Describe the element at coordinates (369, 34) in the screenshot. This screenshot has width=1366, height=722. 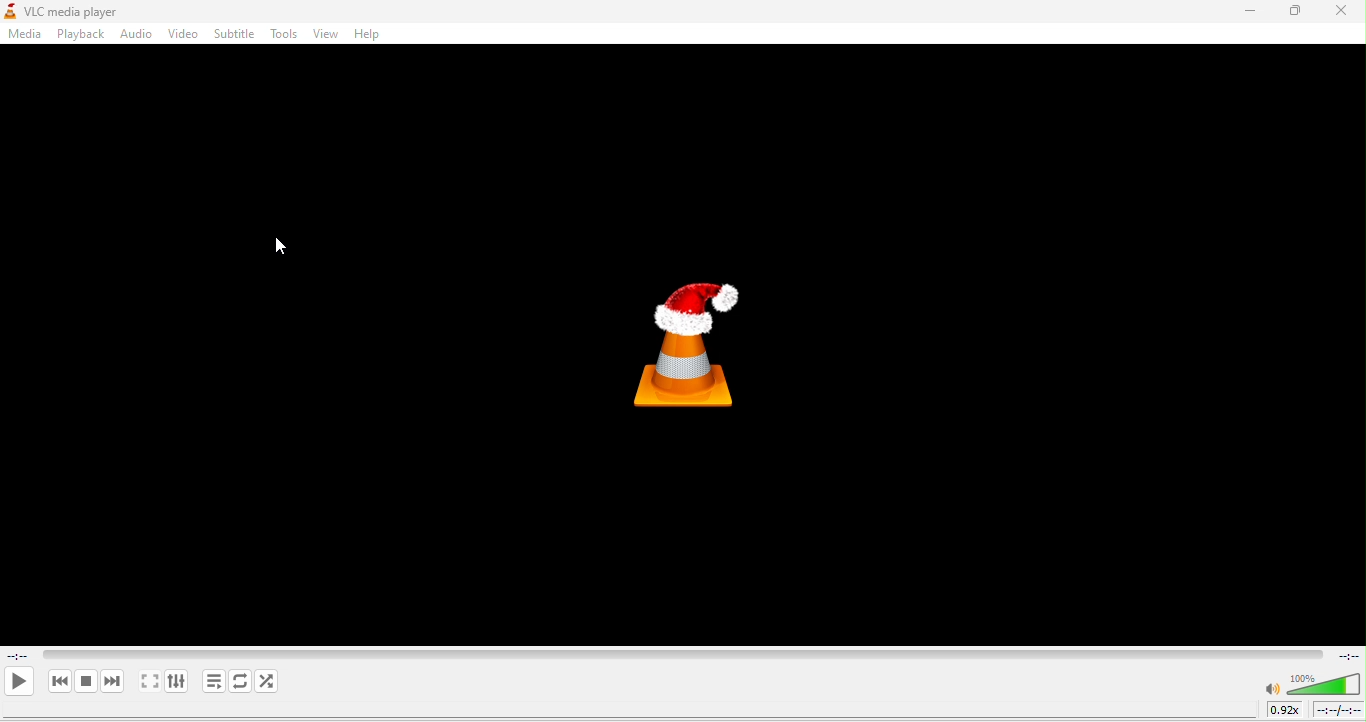
I see `help` at that location.